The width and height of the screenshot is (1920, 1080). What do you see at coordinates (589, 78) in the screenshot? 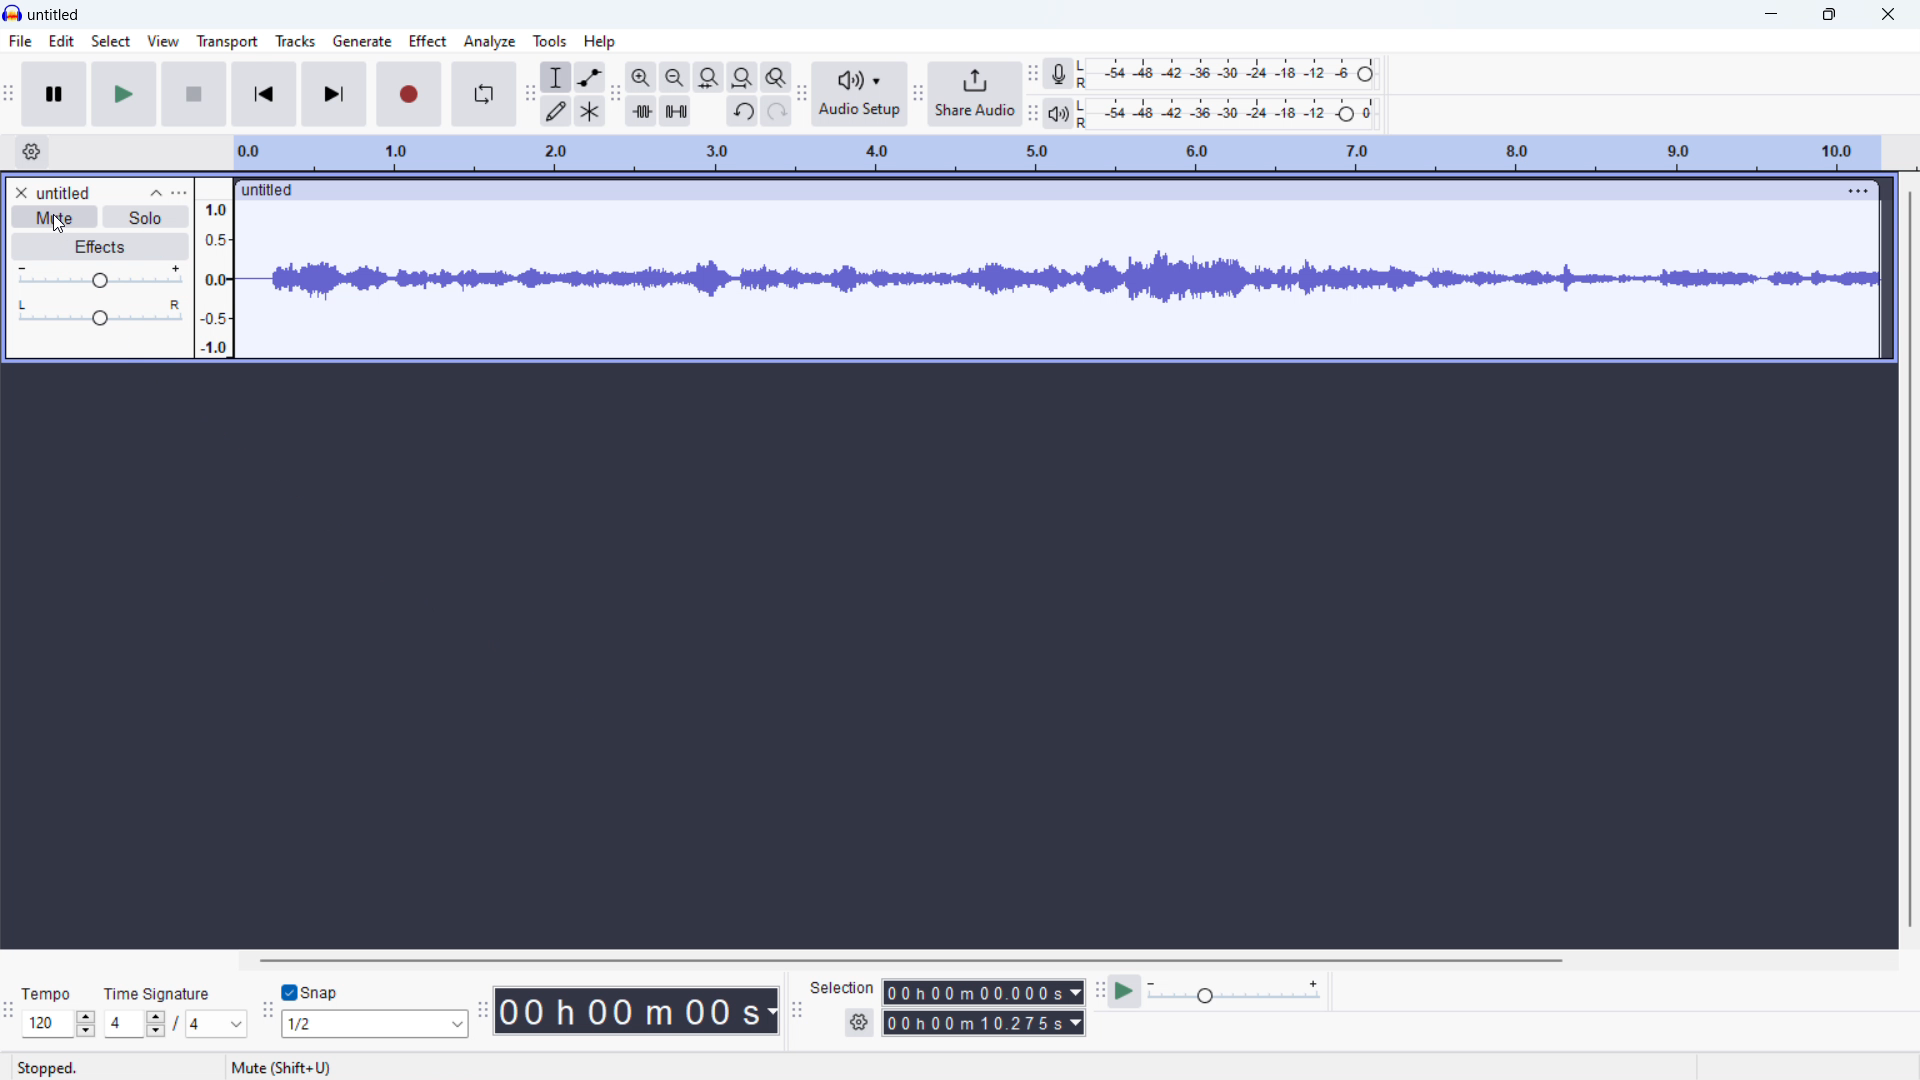
I see `envelop tool` at bounding box center [589, 78].